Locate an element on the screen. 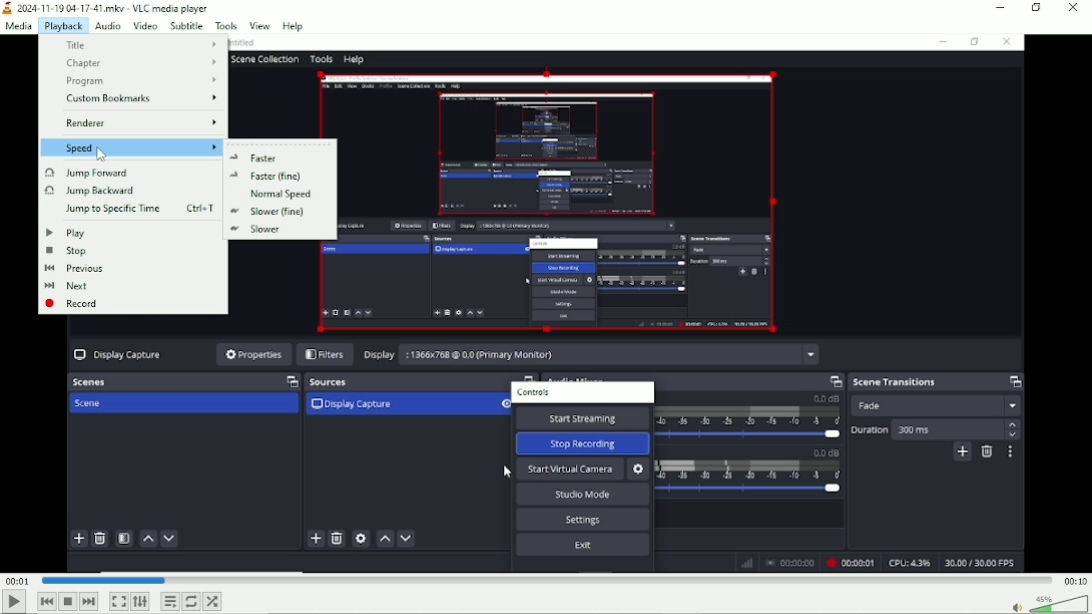  Jump forward is located at coordinates (128, 171).